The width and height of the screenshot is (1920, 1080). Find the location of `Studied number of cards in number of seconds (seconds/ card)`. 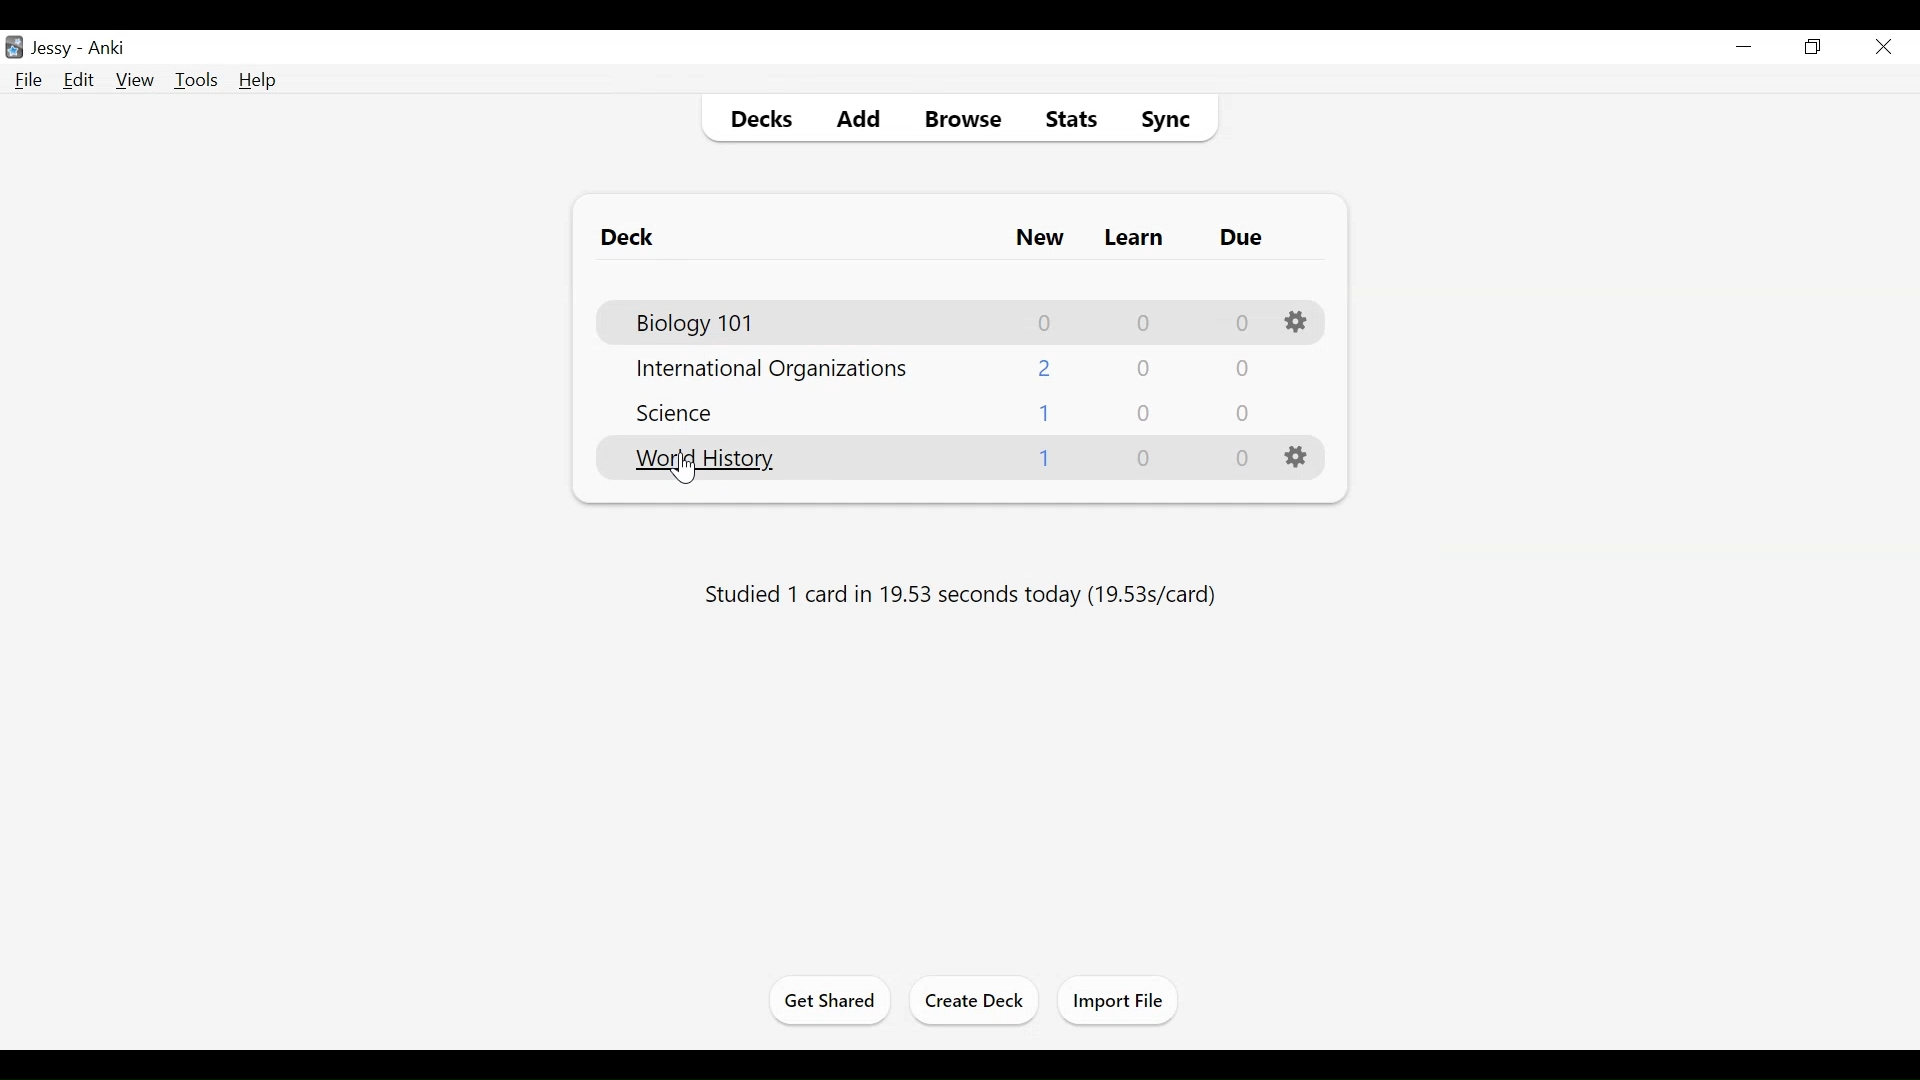

Studied number of cards in number of seconds (seconds/ card) is located at coordinates (967, 596).